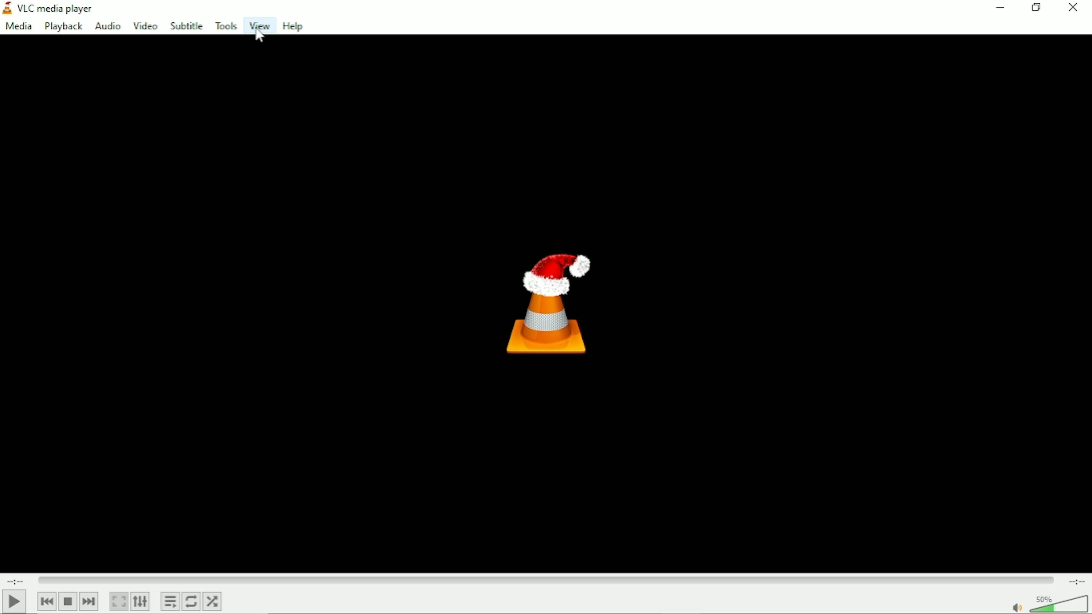  What do you see at coordinates (1047, 603) in the screenshot?
I see `Volume` at bounding box center [1047, 603].